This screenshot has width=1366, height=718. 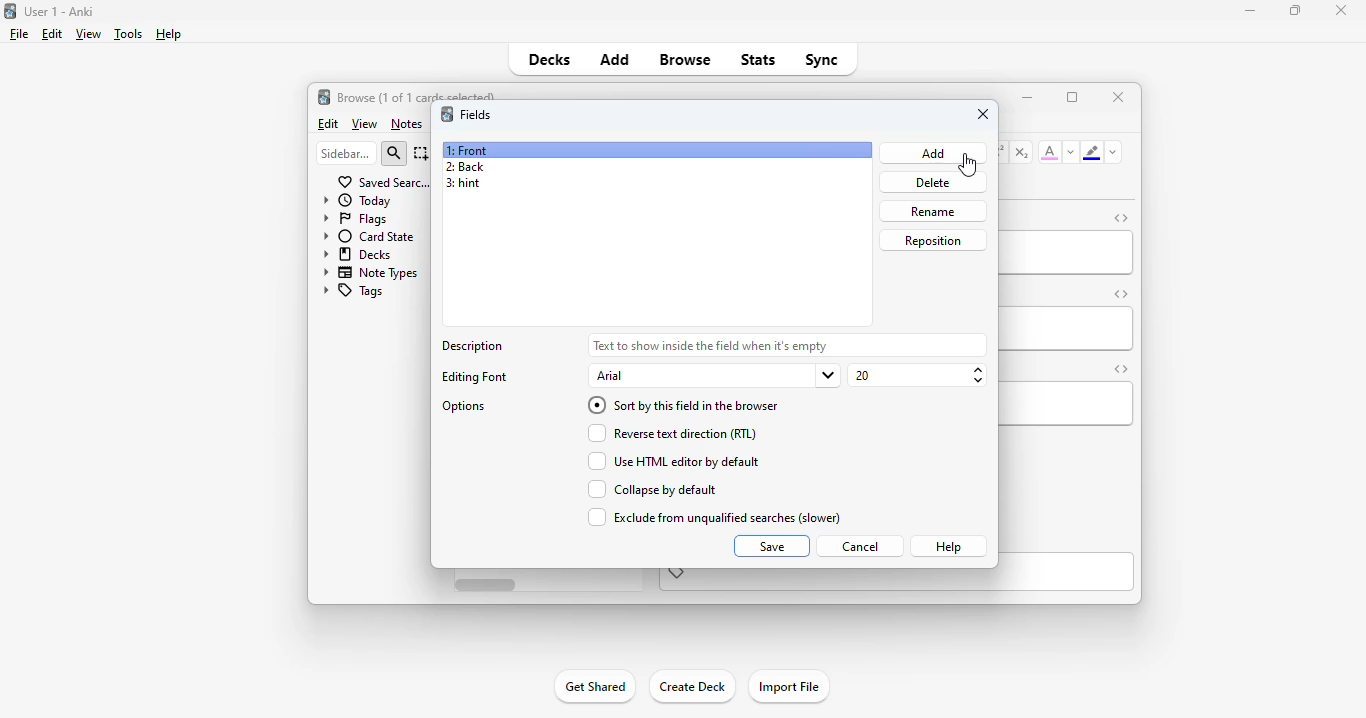 I want to click on sort by this field in the browser, so click(x=682, y=405).